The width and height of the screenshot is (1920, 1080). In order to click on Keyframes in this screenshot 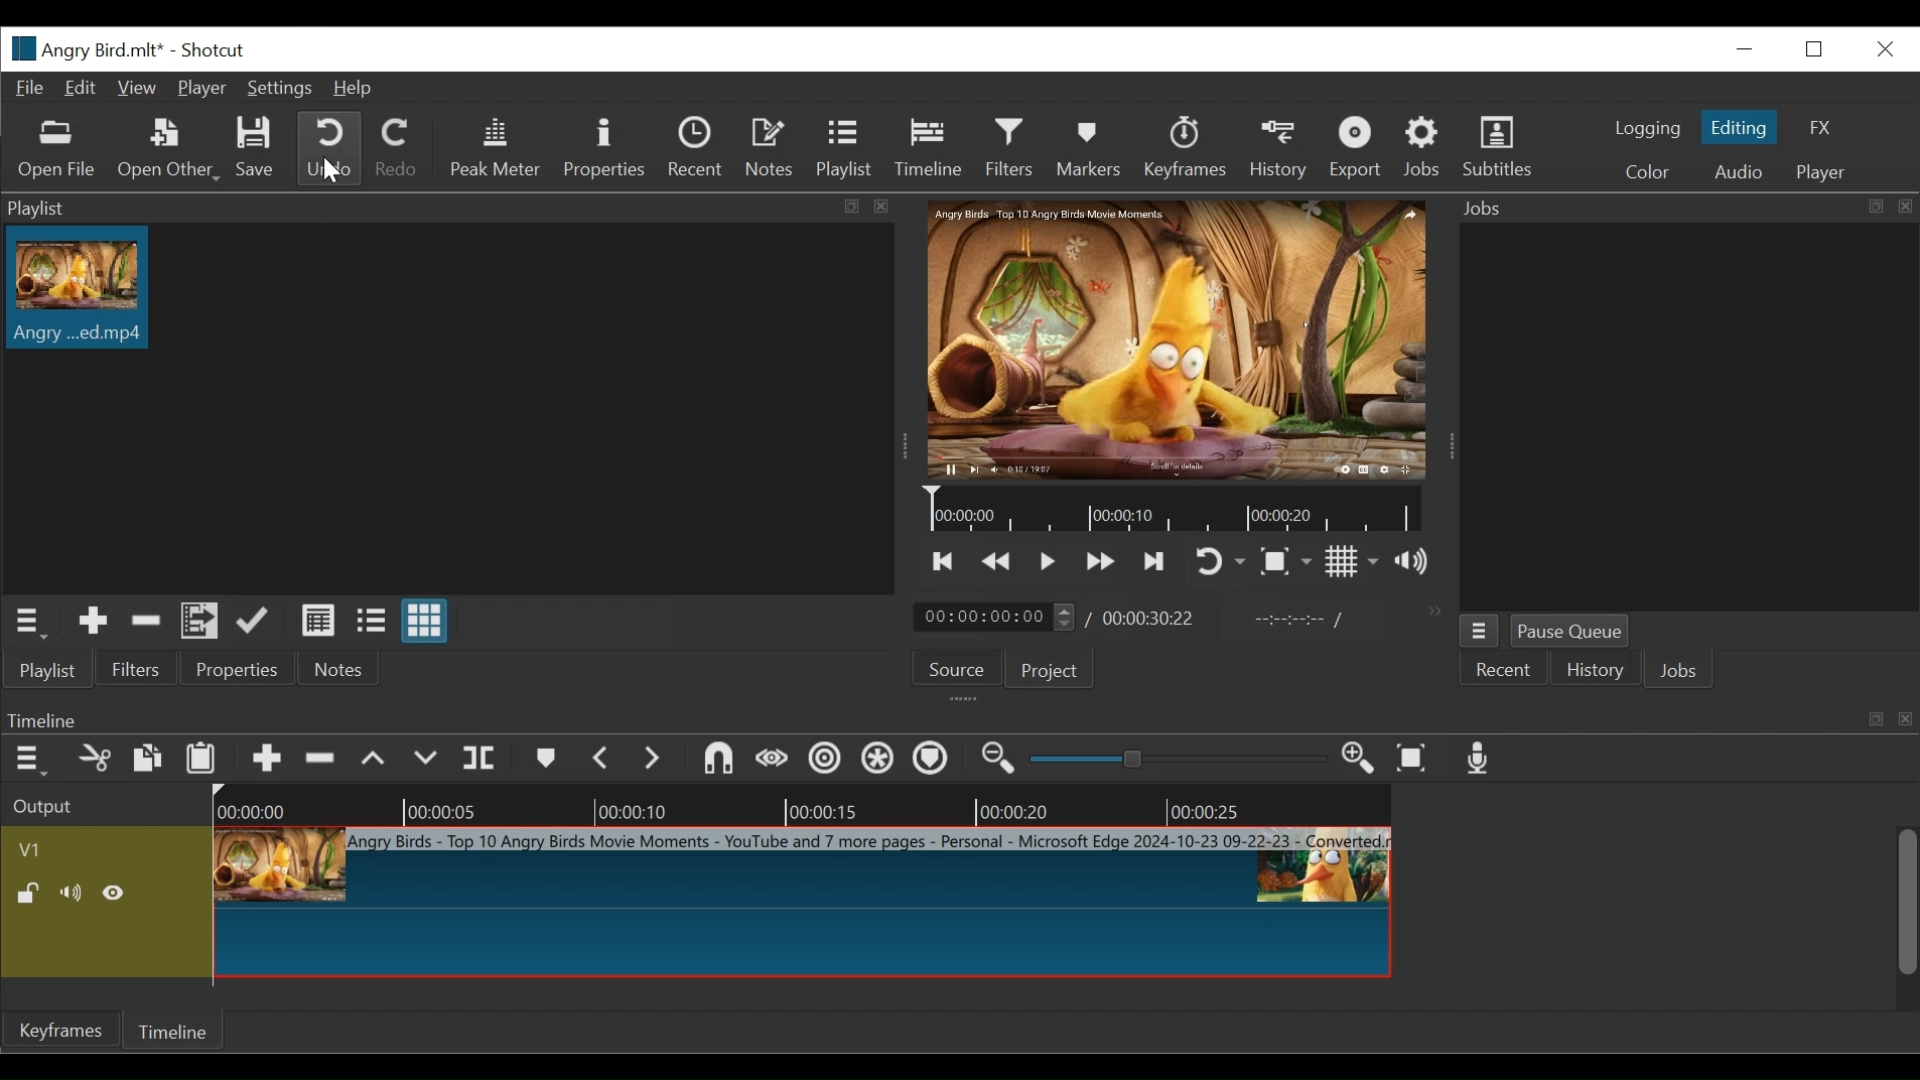, I will do `click(1187, 147)`.